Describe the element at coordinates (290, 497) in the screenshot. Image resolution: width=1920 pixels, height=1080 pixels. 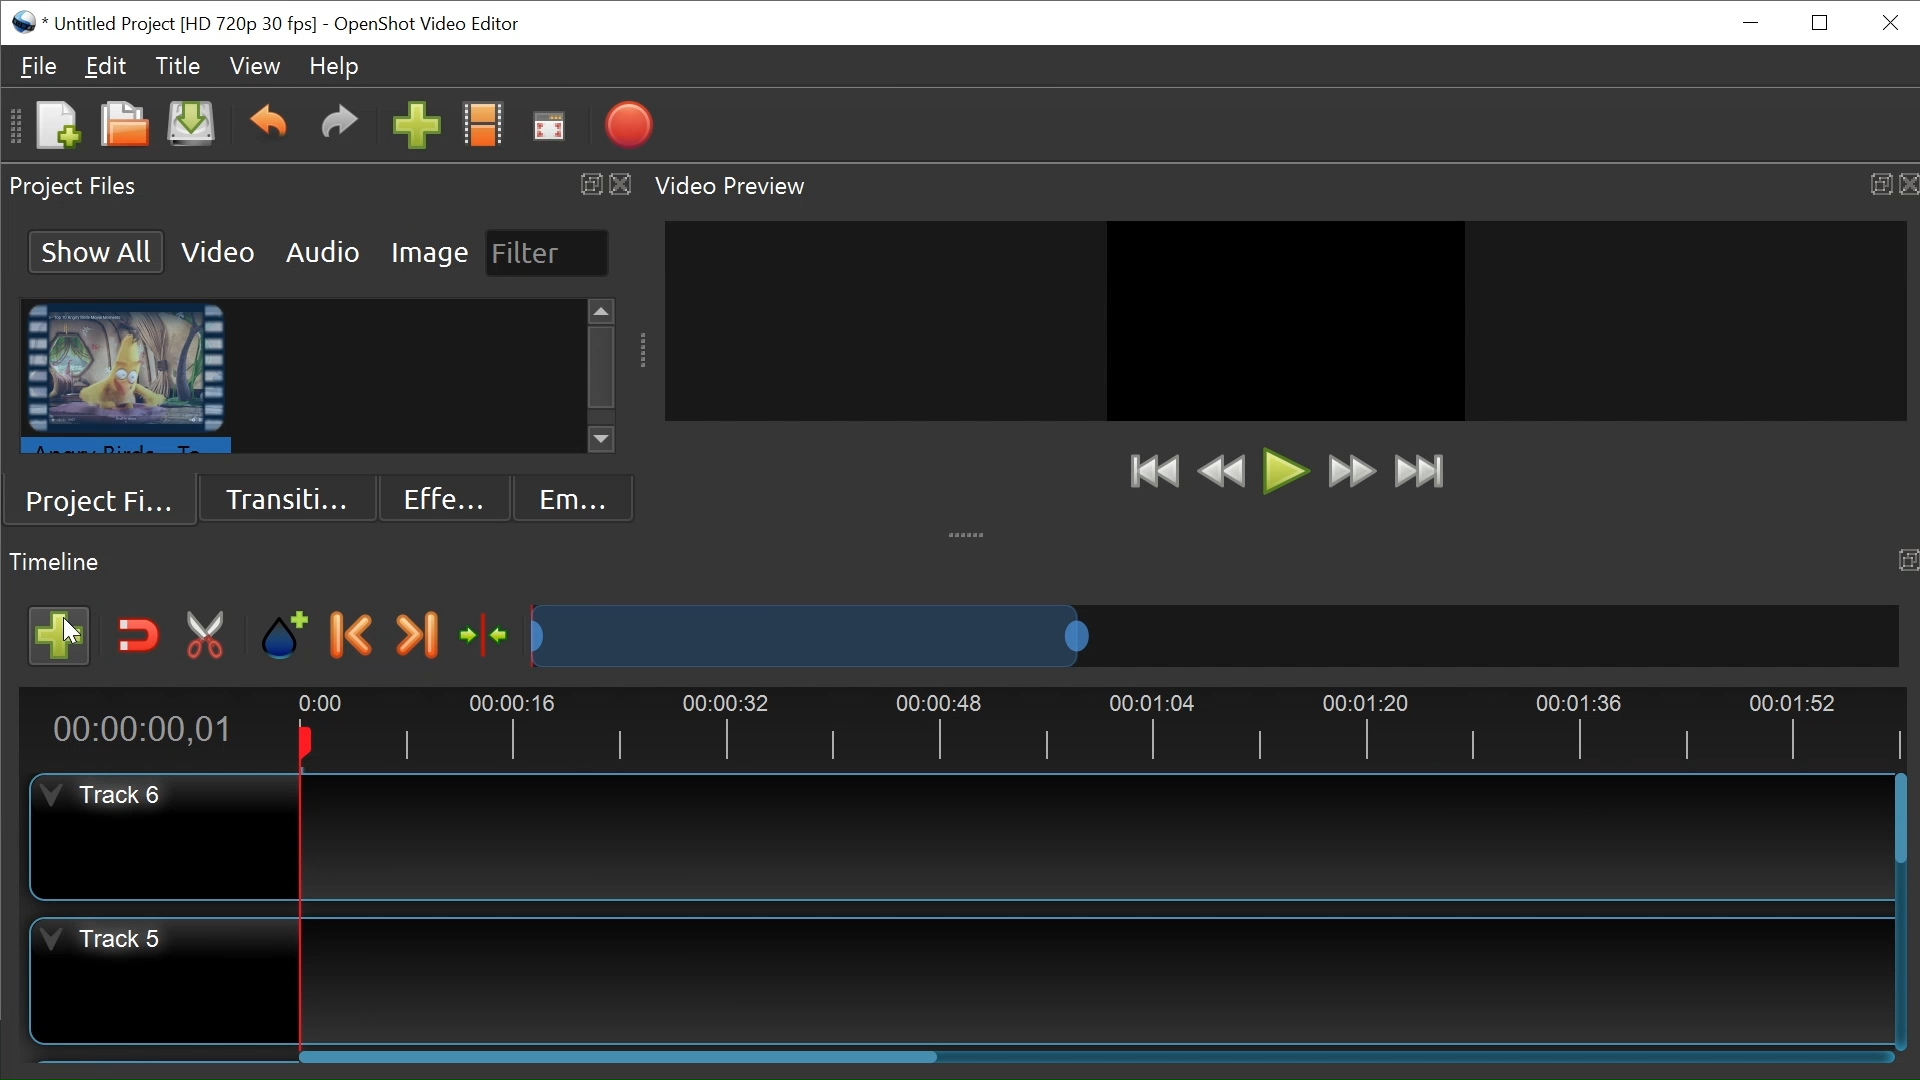
I see `Transition` at that location.